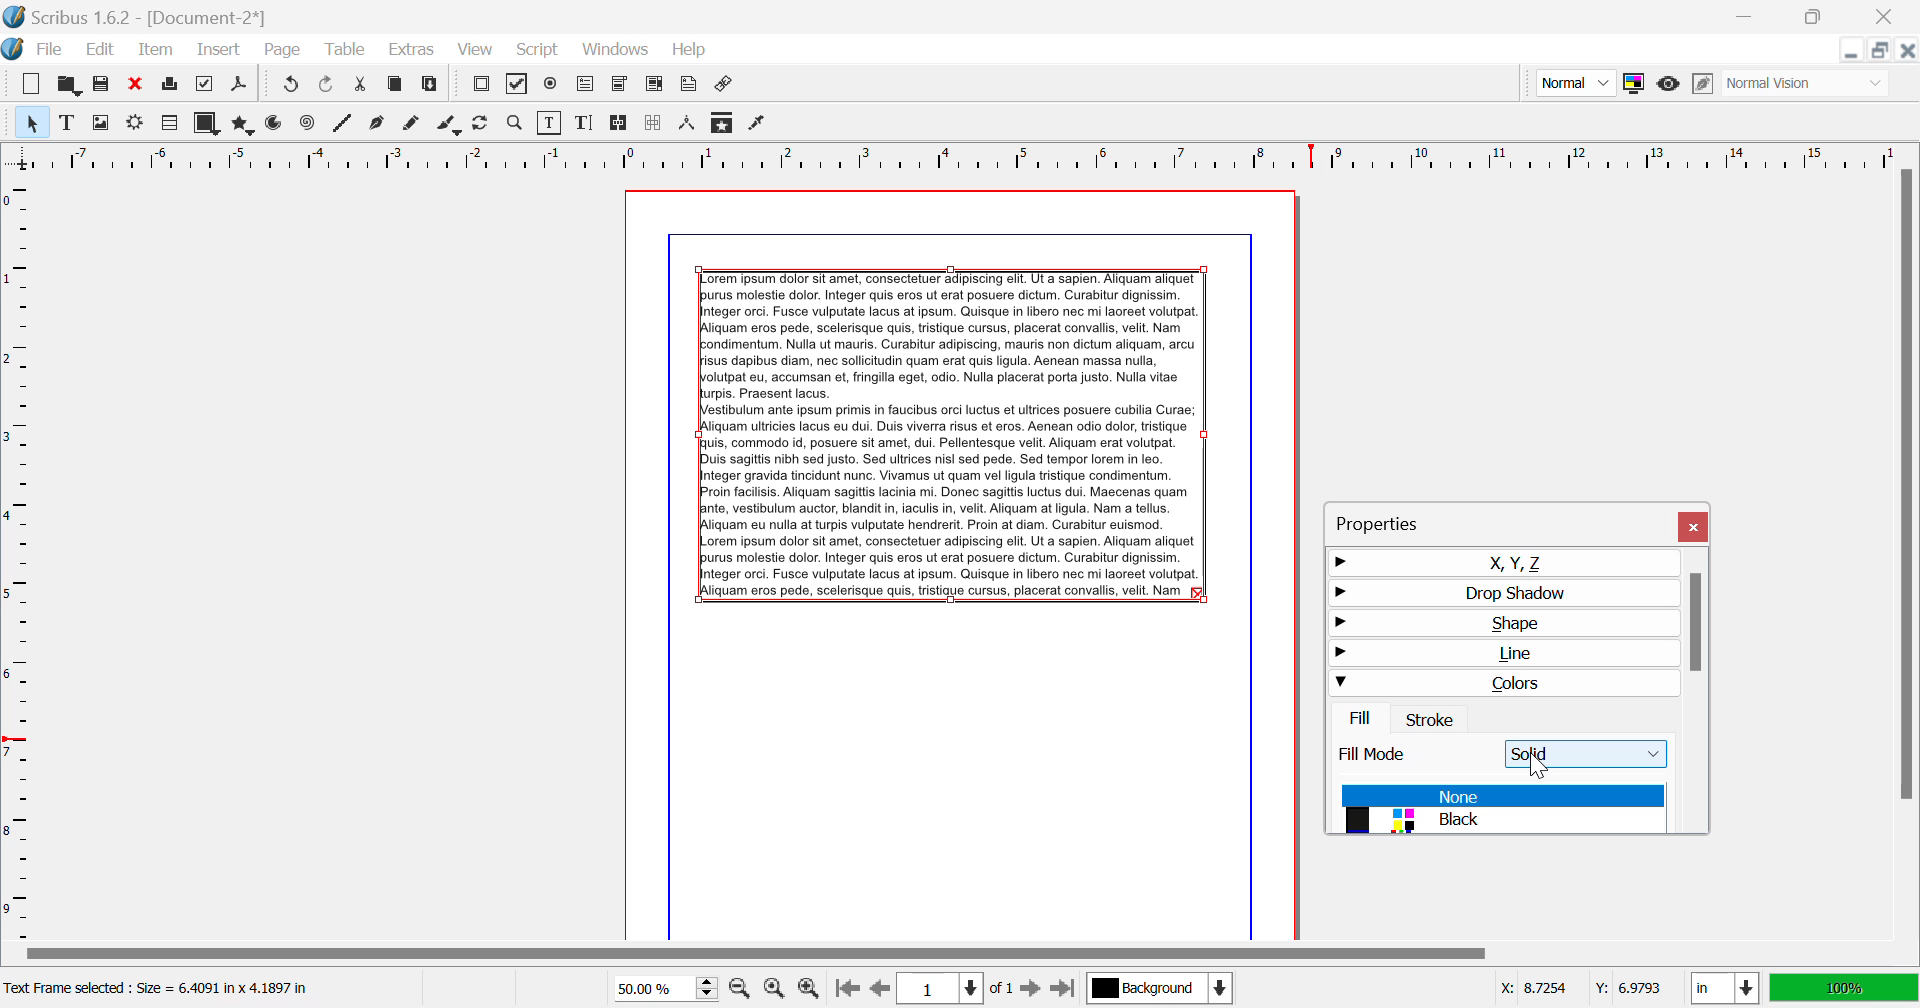  I want to click on Shape, so click(1501, 624).